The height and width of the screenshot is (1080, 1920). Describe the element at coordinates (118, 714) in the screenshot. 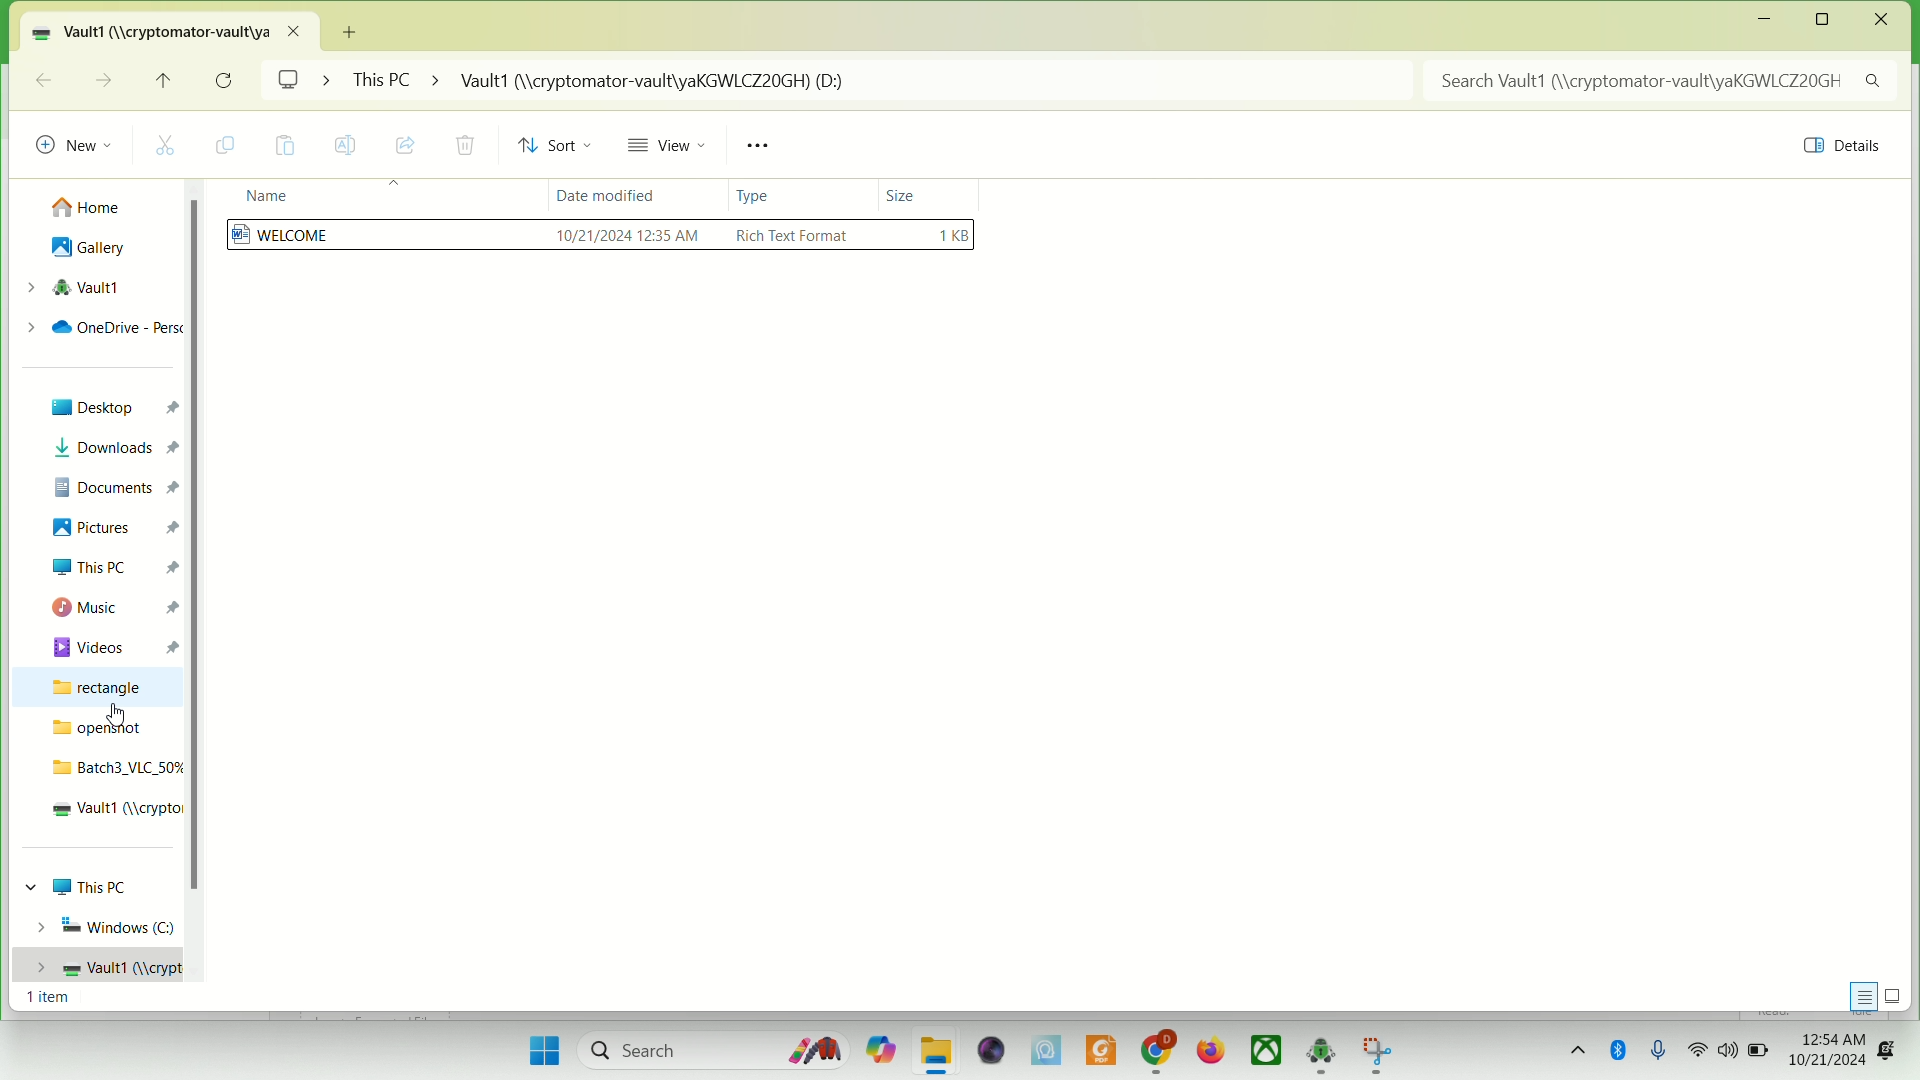

I see `cursor` at that location.